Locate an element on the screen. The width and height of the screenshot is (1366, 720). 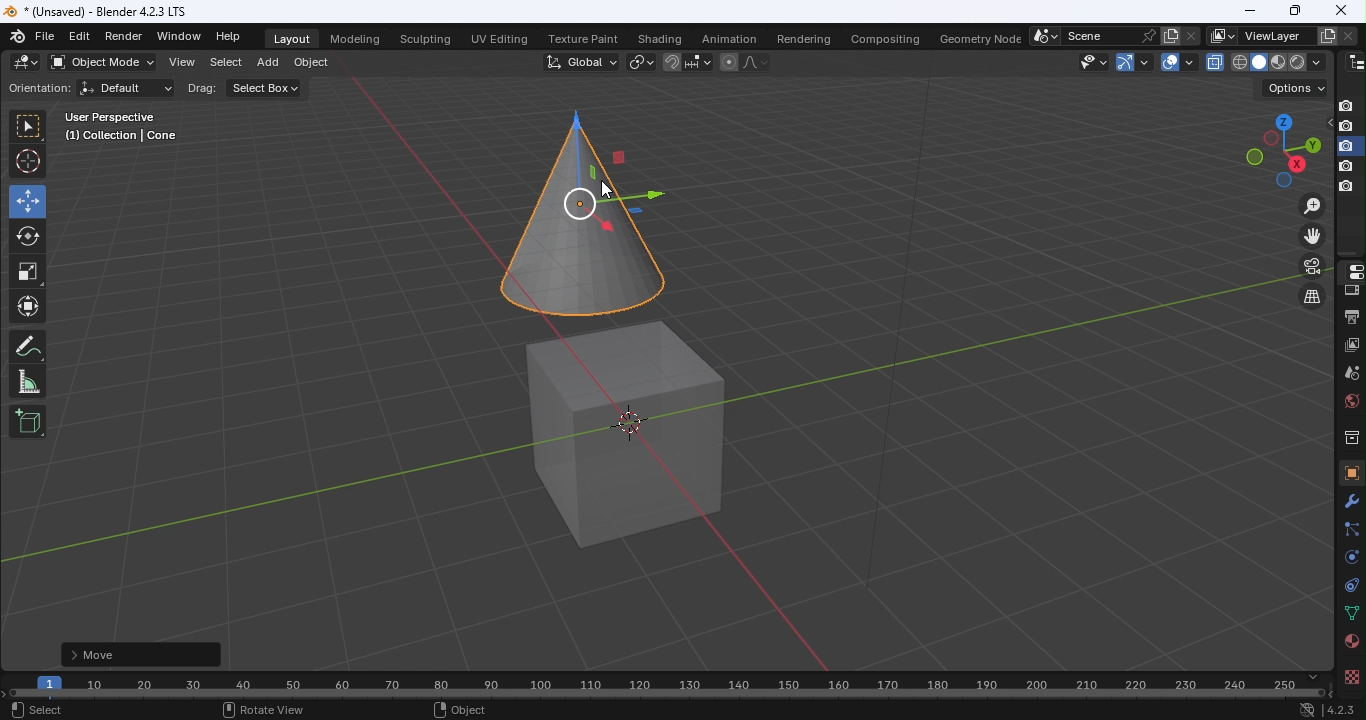
Rotate the view is located at coordinates (1296, 164).